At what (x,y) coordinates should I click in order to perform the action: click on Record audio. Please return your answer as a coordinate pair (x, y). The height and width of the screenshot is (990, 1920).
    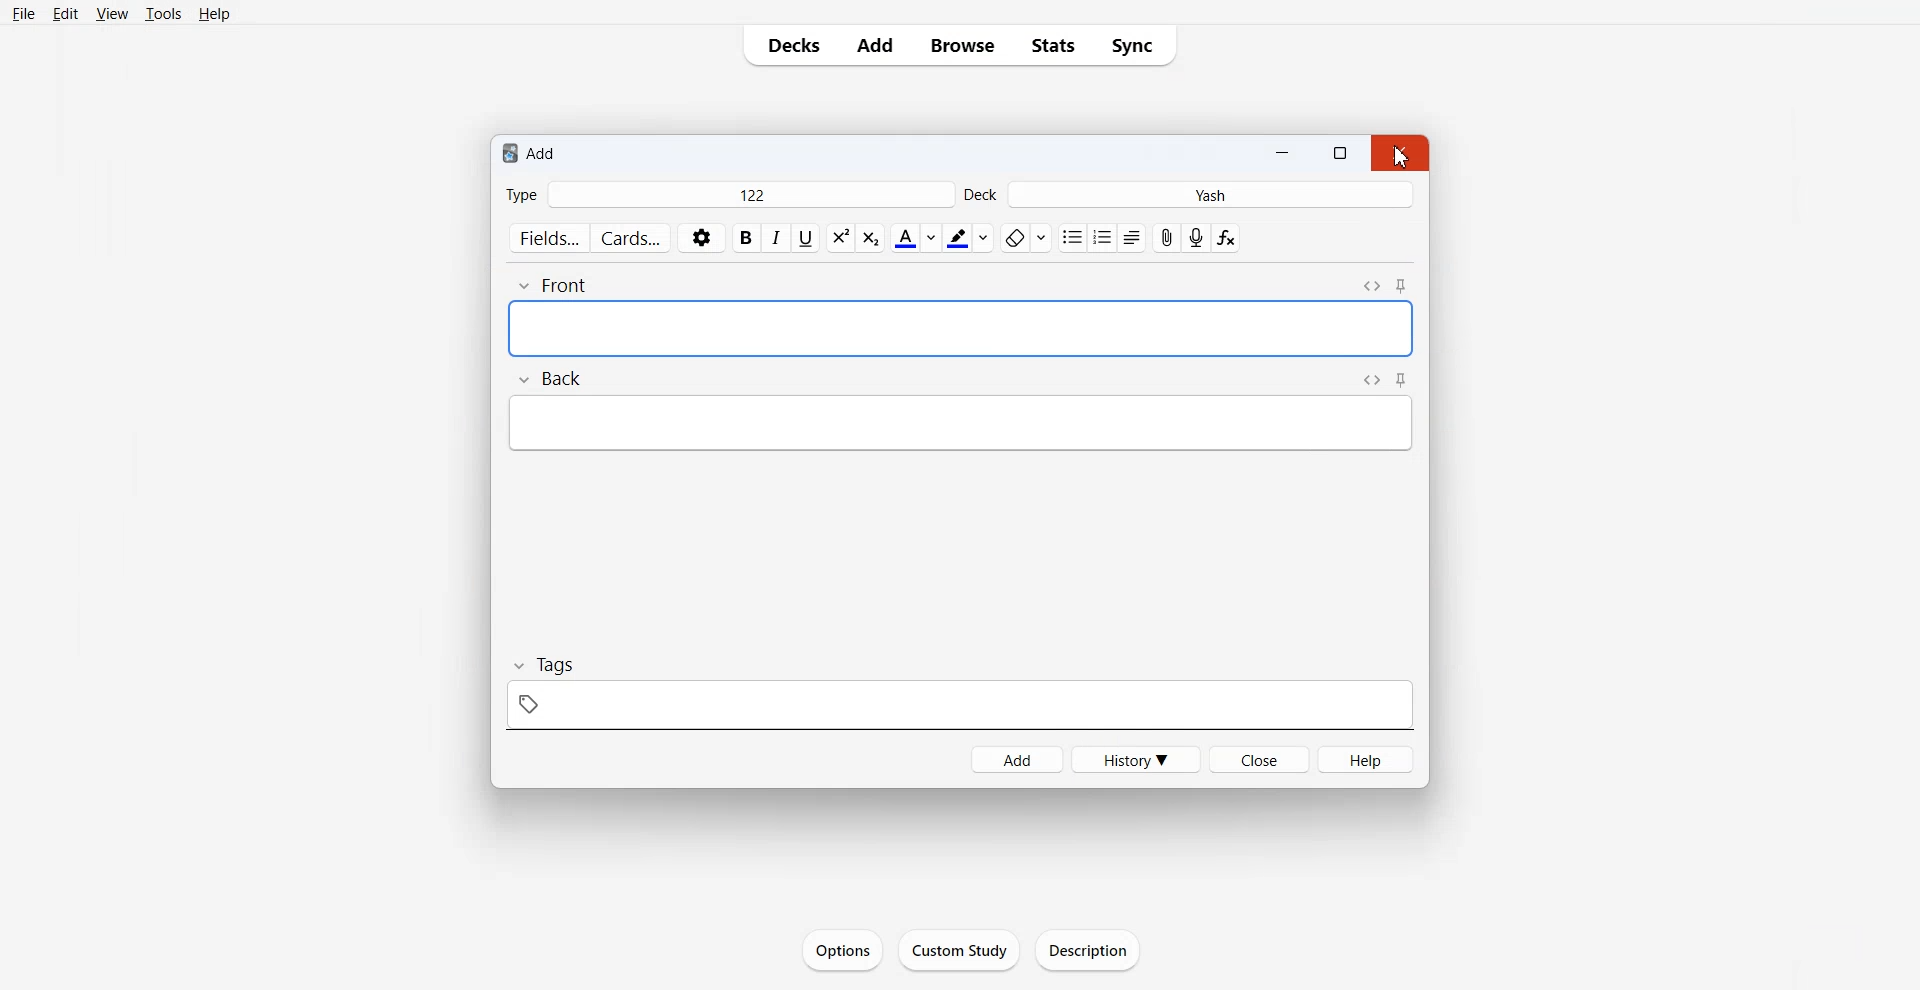
    Looking at the image, I should click on (1196, 237).